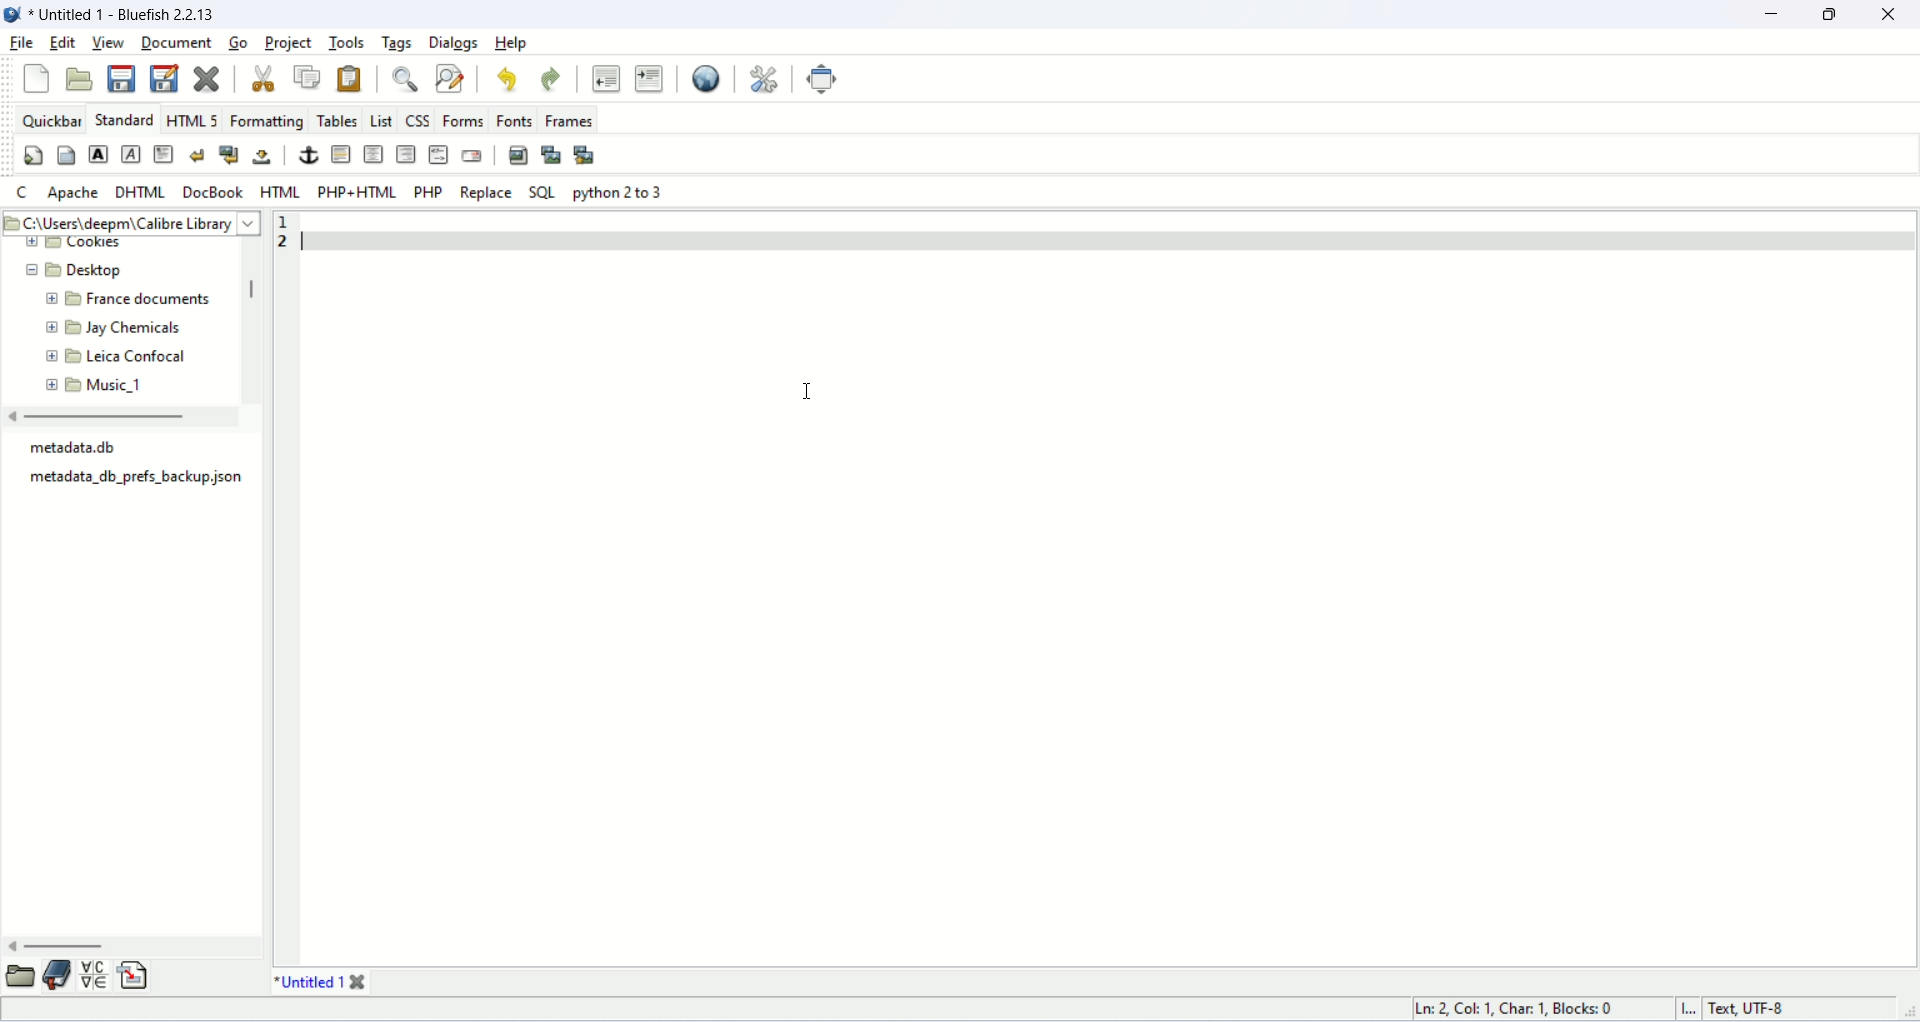  What do you see at coordinates (59, 978) in the screenshot?
I see `bookmarks` at bounding box center [59, 978].